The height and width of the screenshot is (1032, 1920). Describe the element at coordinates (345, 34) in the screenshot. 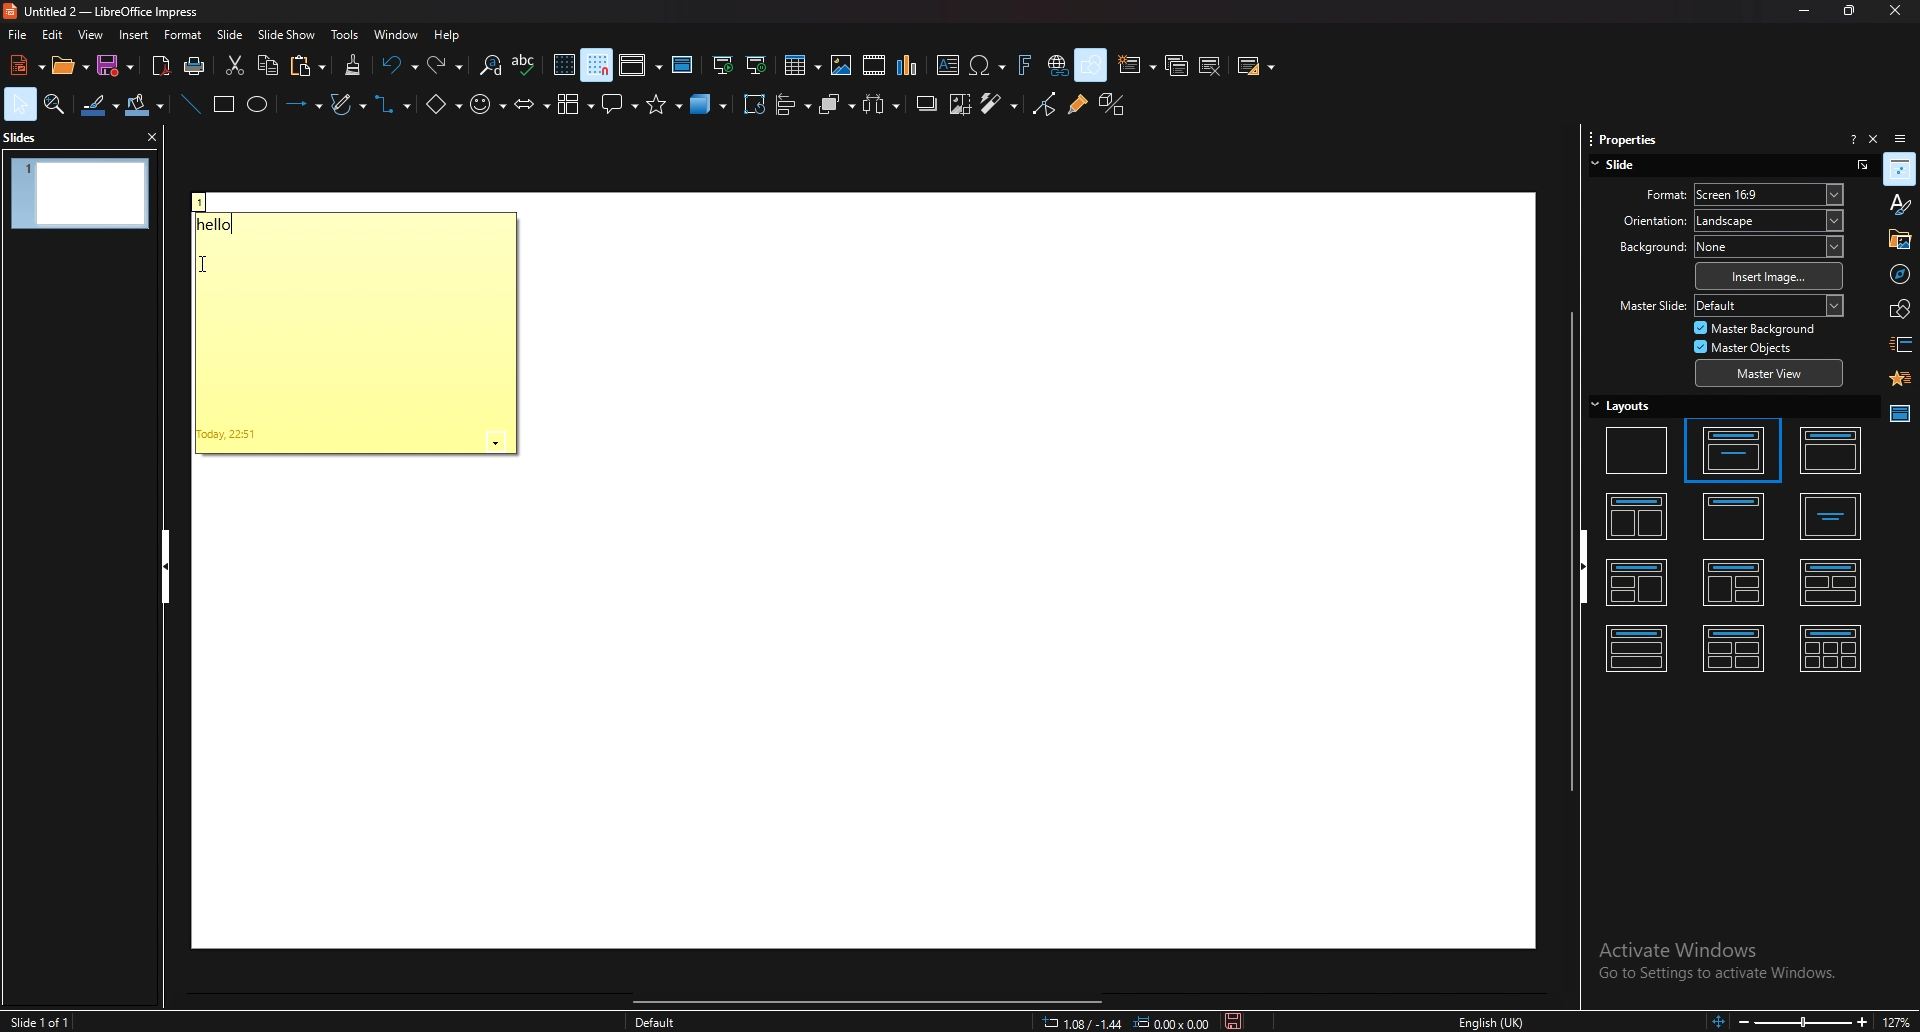

I see `tools` at that location.